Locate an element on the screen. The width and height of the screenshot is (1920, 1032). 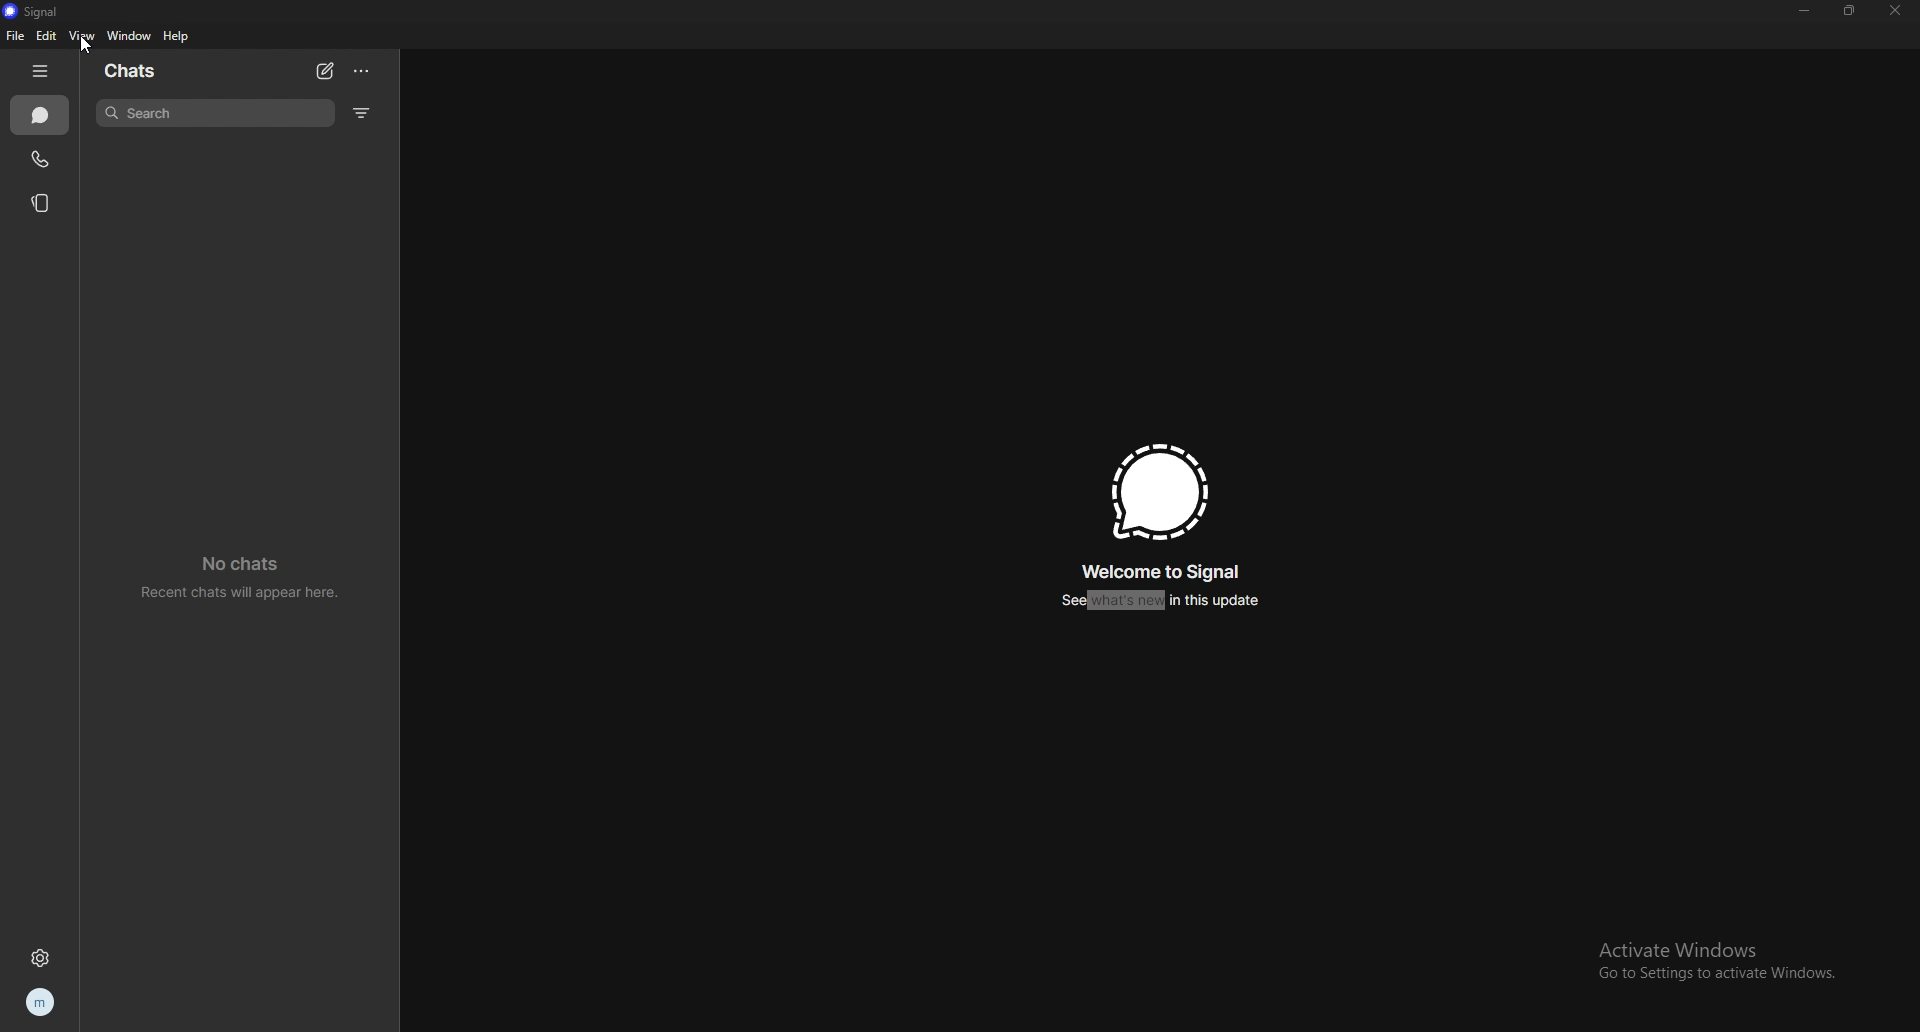
signal logo is located at coordinates (1160, 493).